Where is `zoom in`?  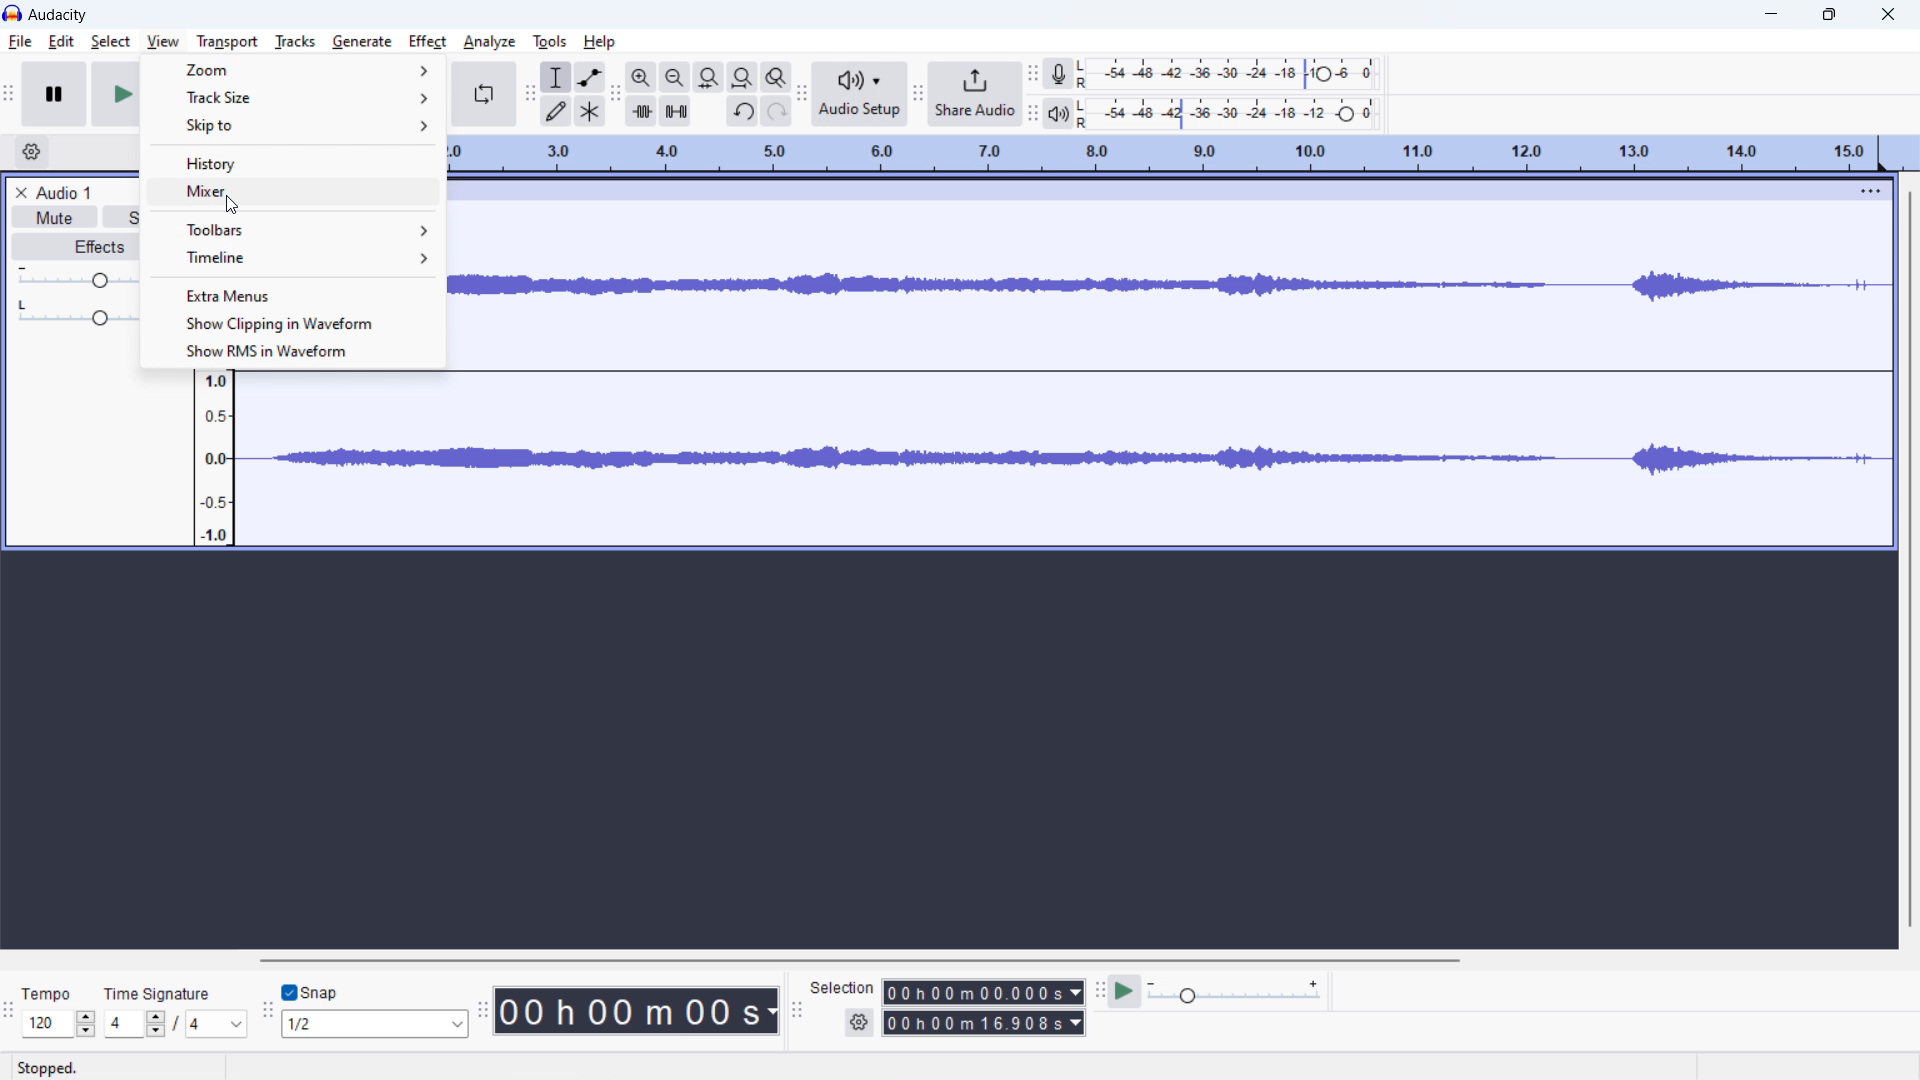
zoom in is located at coordinates (641, 77).